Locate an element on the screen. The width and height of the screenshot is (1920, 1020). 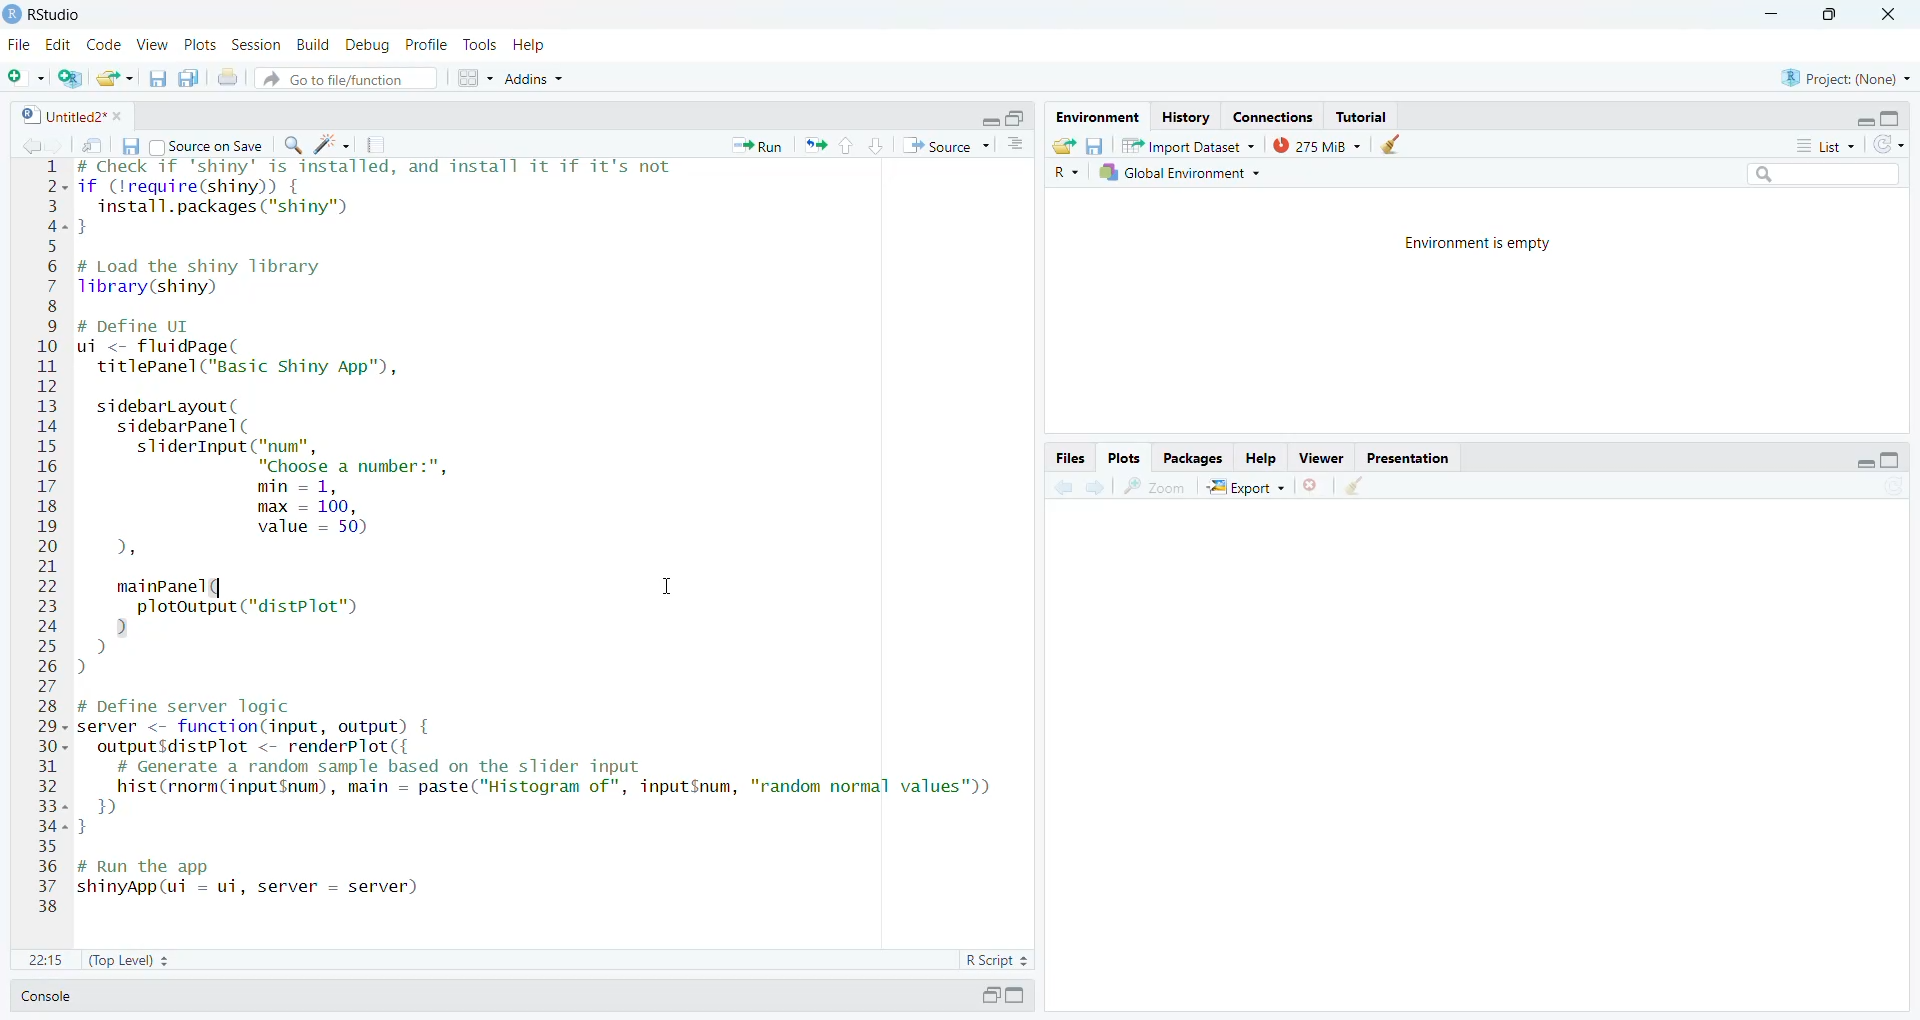
back is located at coordinates (1065, 485).